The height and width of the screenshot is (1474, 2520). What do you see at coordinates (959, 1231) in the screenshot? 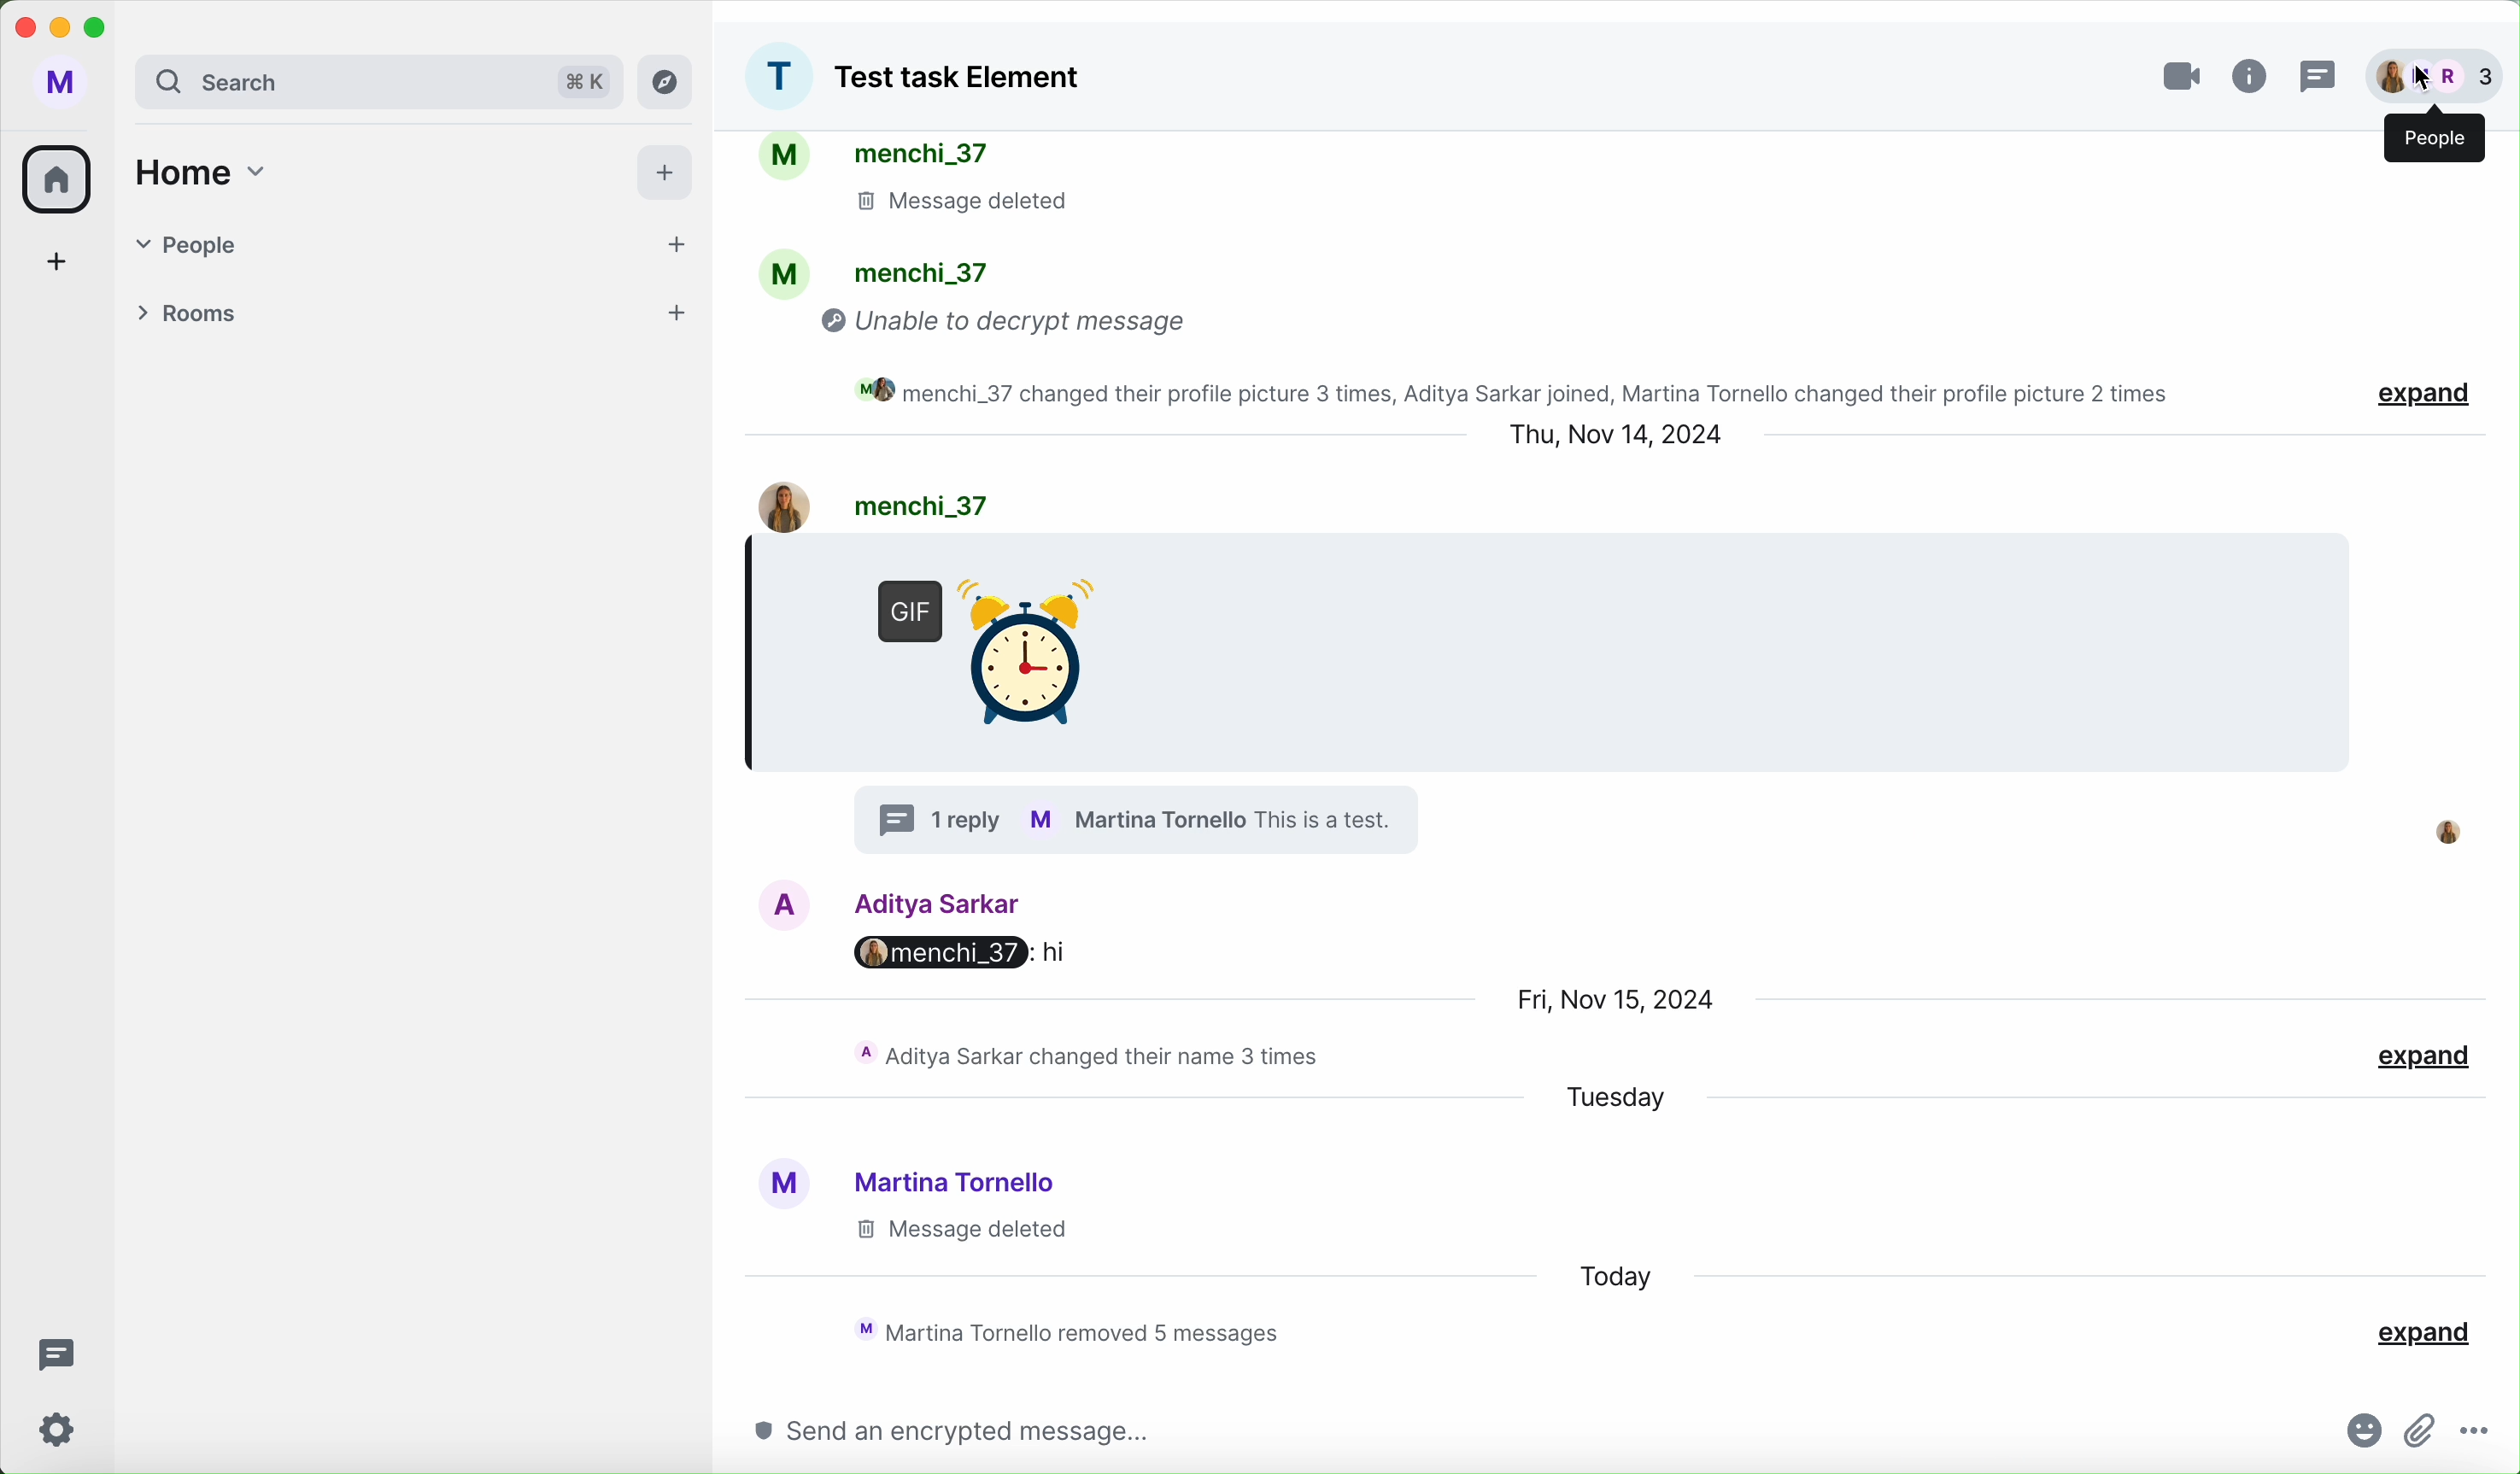
I see `message delated` at bounding box center [959, 1231].